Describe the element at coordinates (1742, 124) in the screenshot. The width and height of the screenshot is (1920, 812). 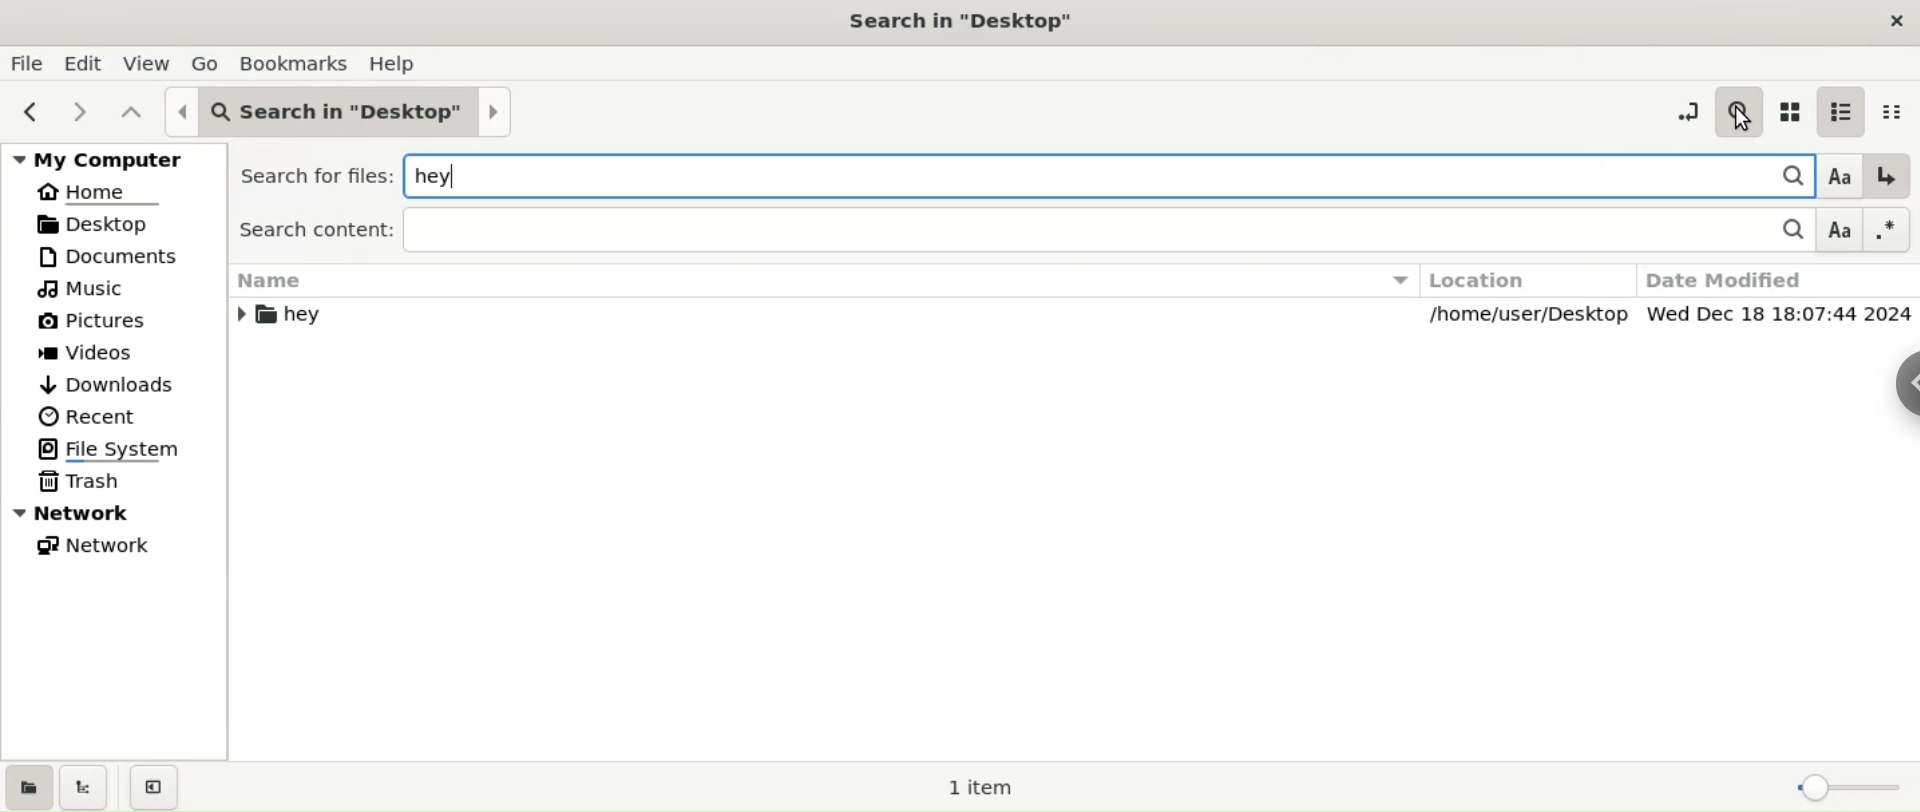
I see `cursor` at that location.